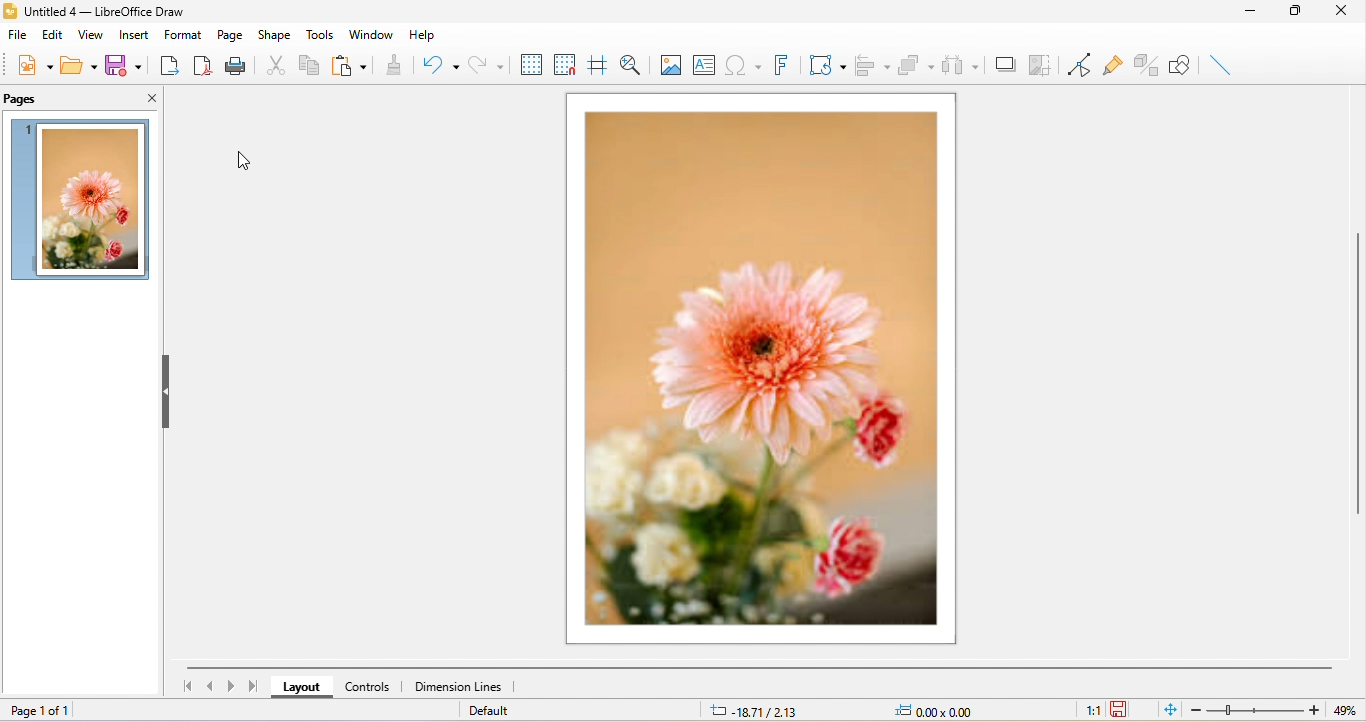  What do you see at coordinates (1221, 68) in the screenshot?
I see `insert line` at bounding box center [1221, 68].